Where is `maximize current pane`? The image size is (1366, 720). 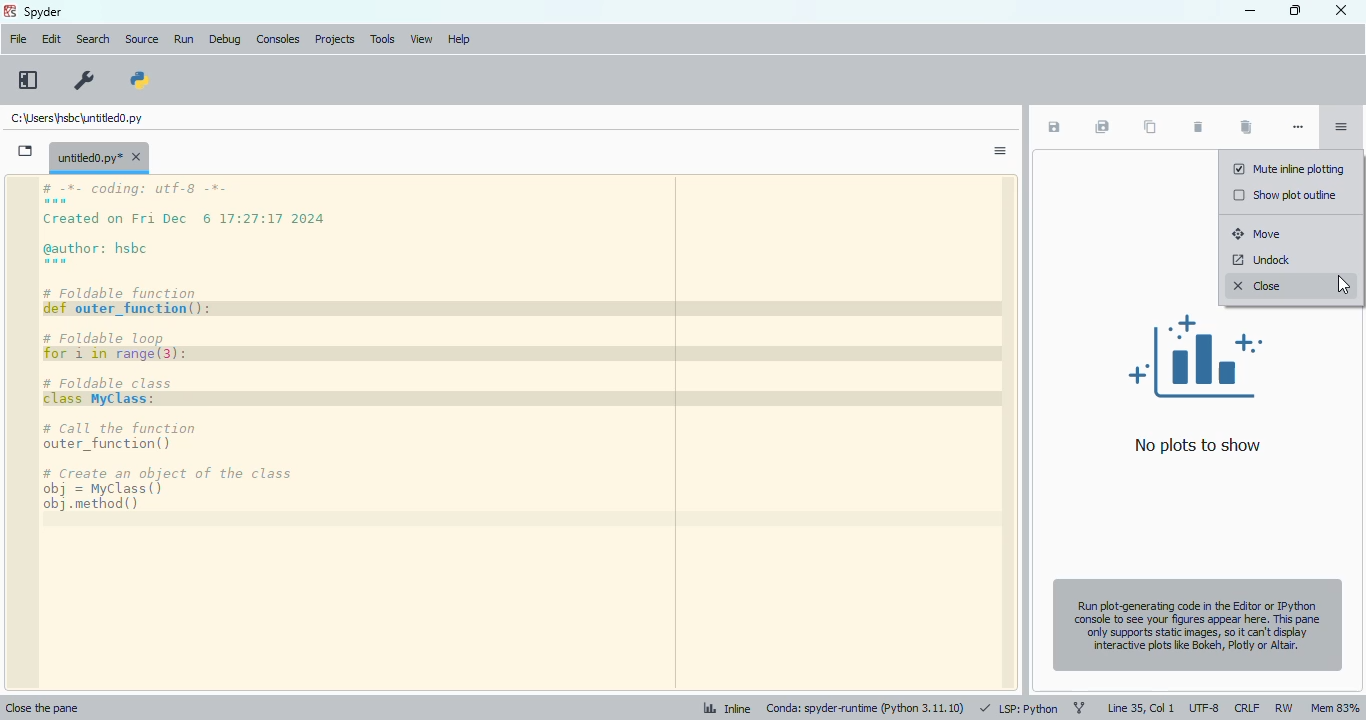
maximize current pane is located at coordinates (29, 80).